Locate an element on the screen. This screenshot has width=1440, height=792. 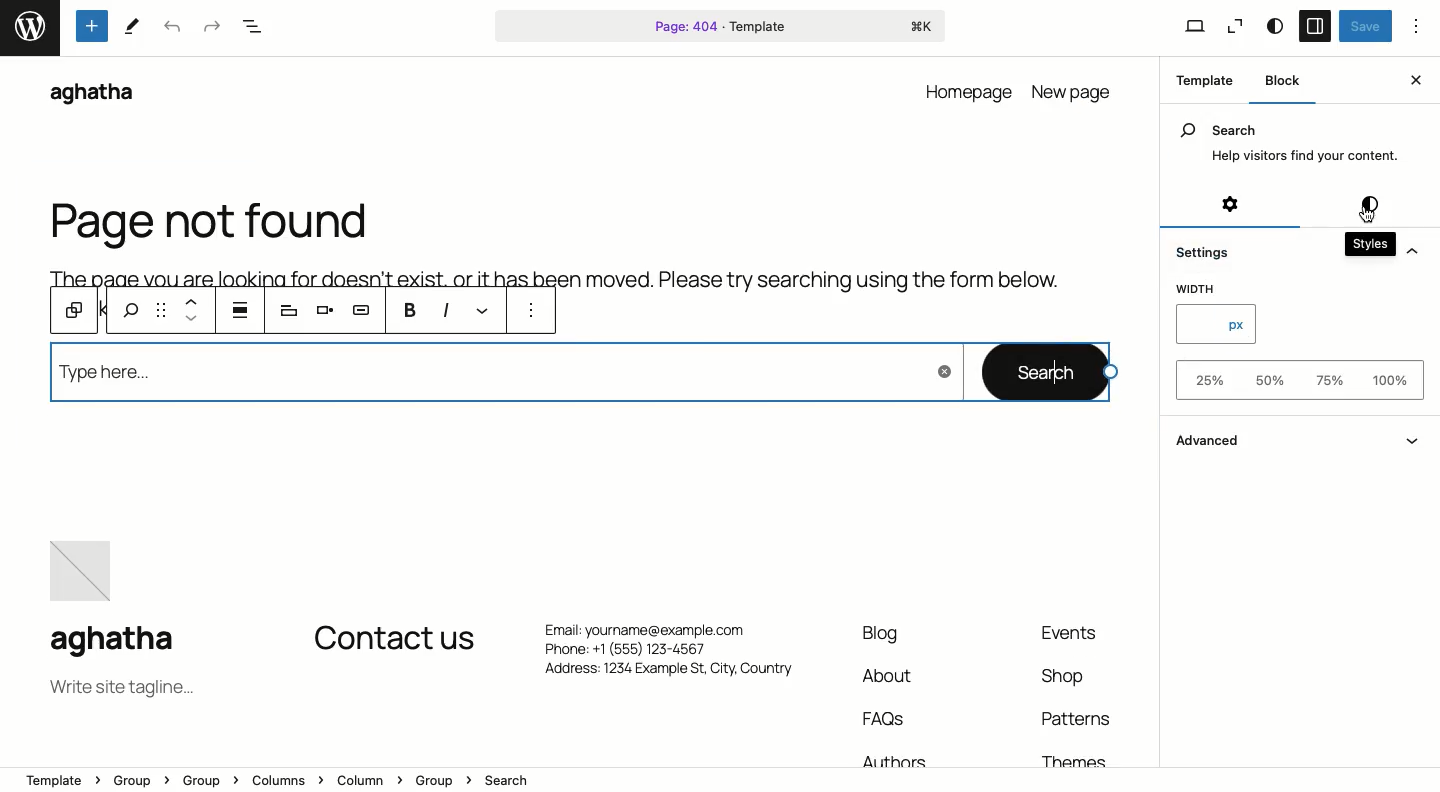
About is located at coordinates (884, 674).